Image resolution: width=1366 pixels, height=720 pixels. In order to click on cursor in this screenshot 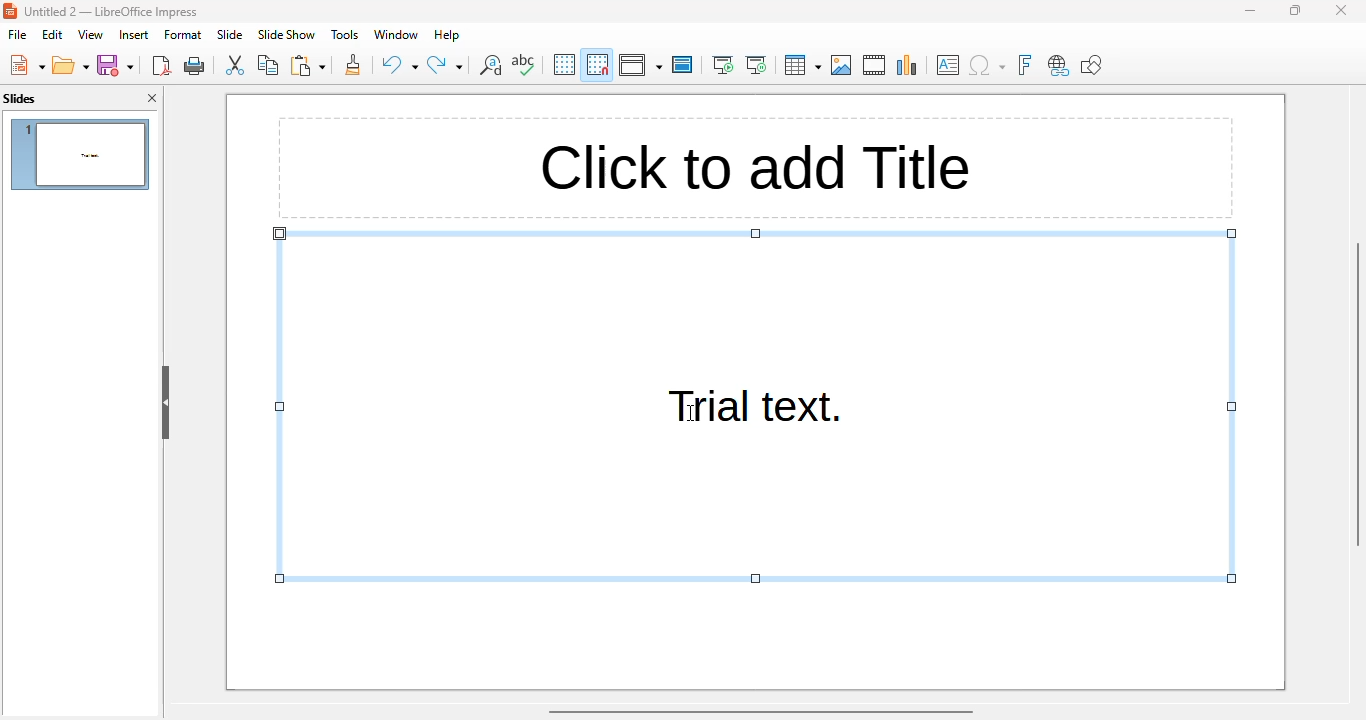, I will do `click(690, 413)`.